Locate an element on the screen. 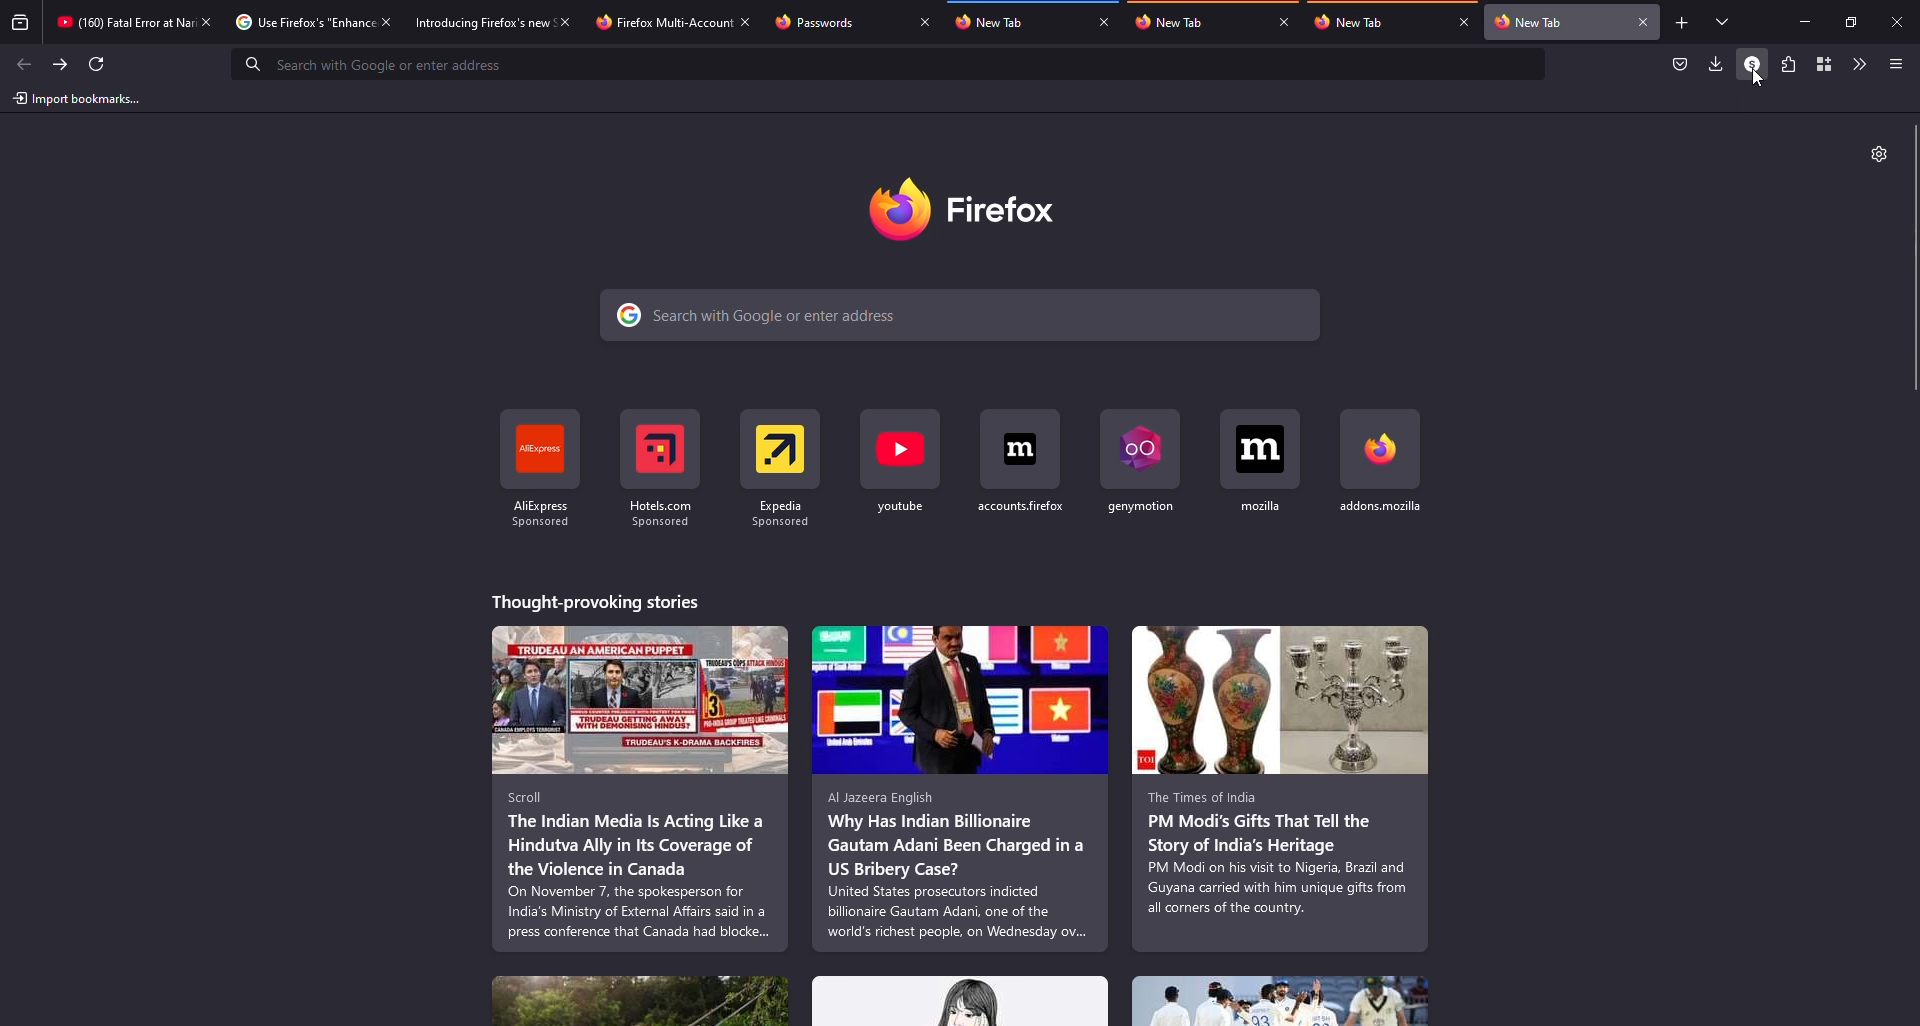 This screenshot has height=1026, width=1920. search is located at coordinates (961, 313).